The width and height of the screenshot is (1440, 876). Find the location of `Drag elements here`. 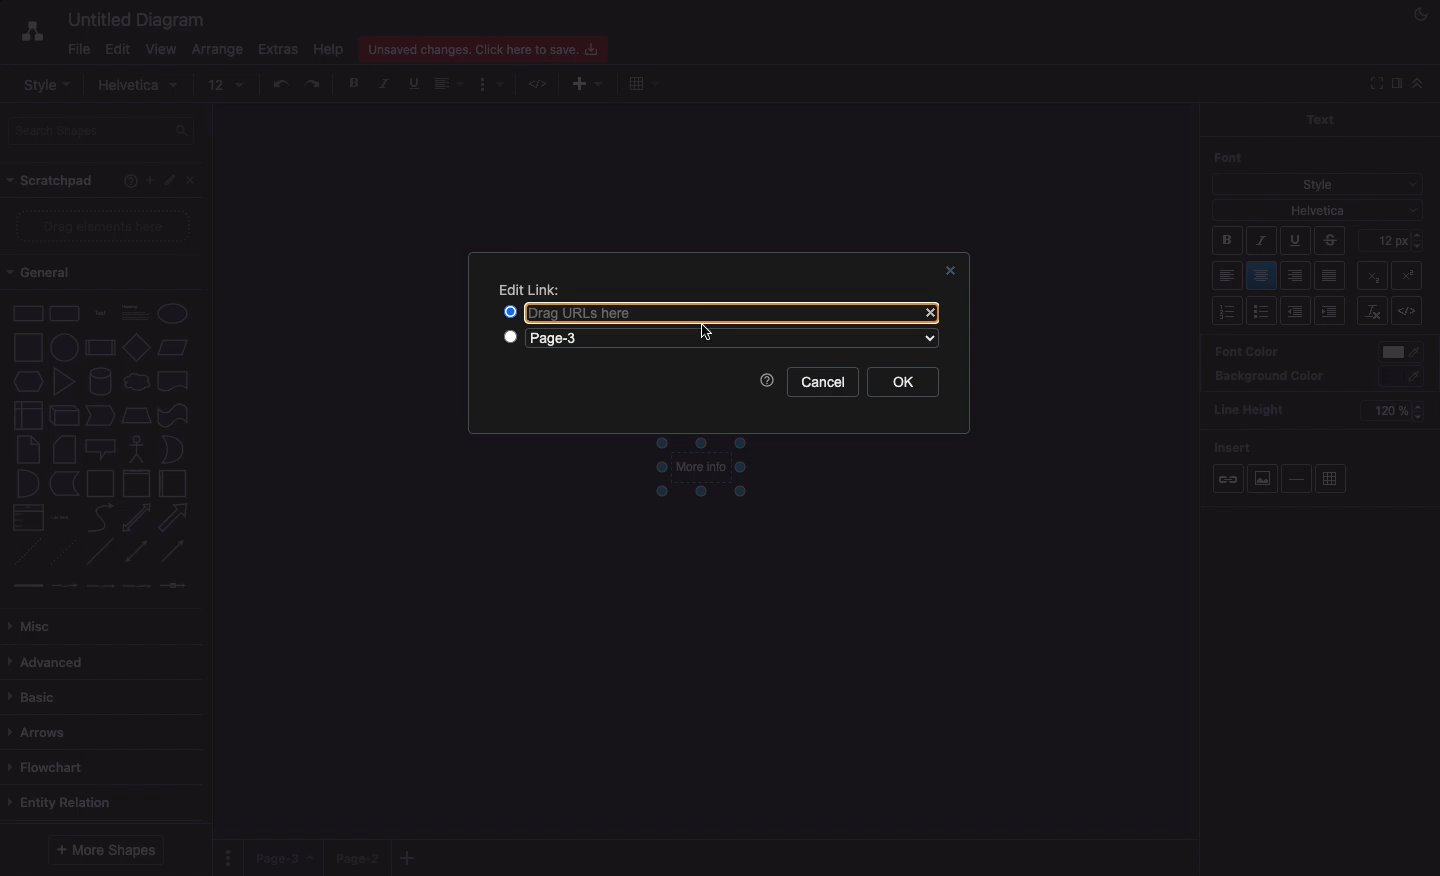

Drag elements here is located at coordinates (105, 225).